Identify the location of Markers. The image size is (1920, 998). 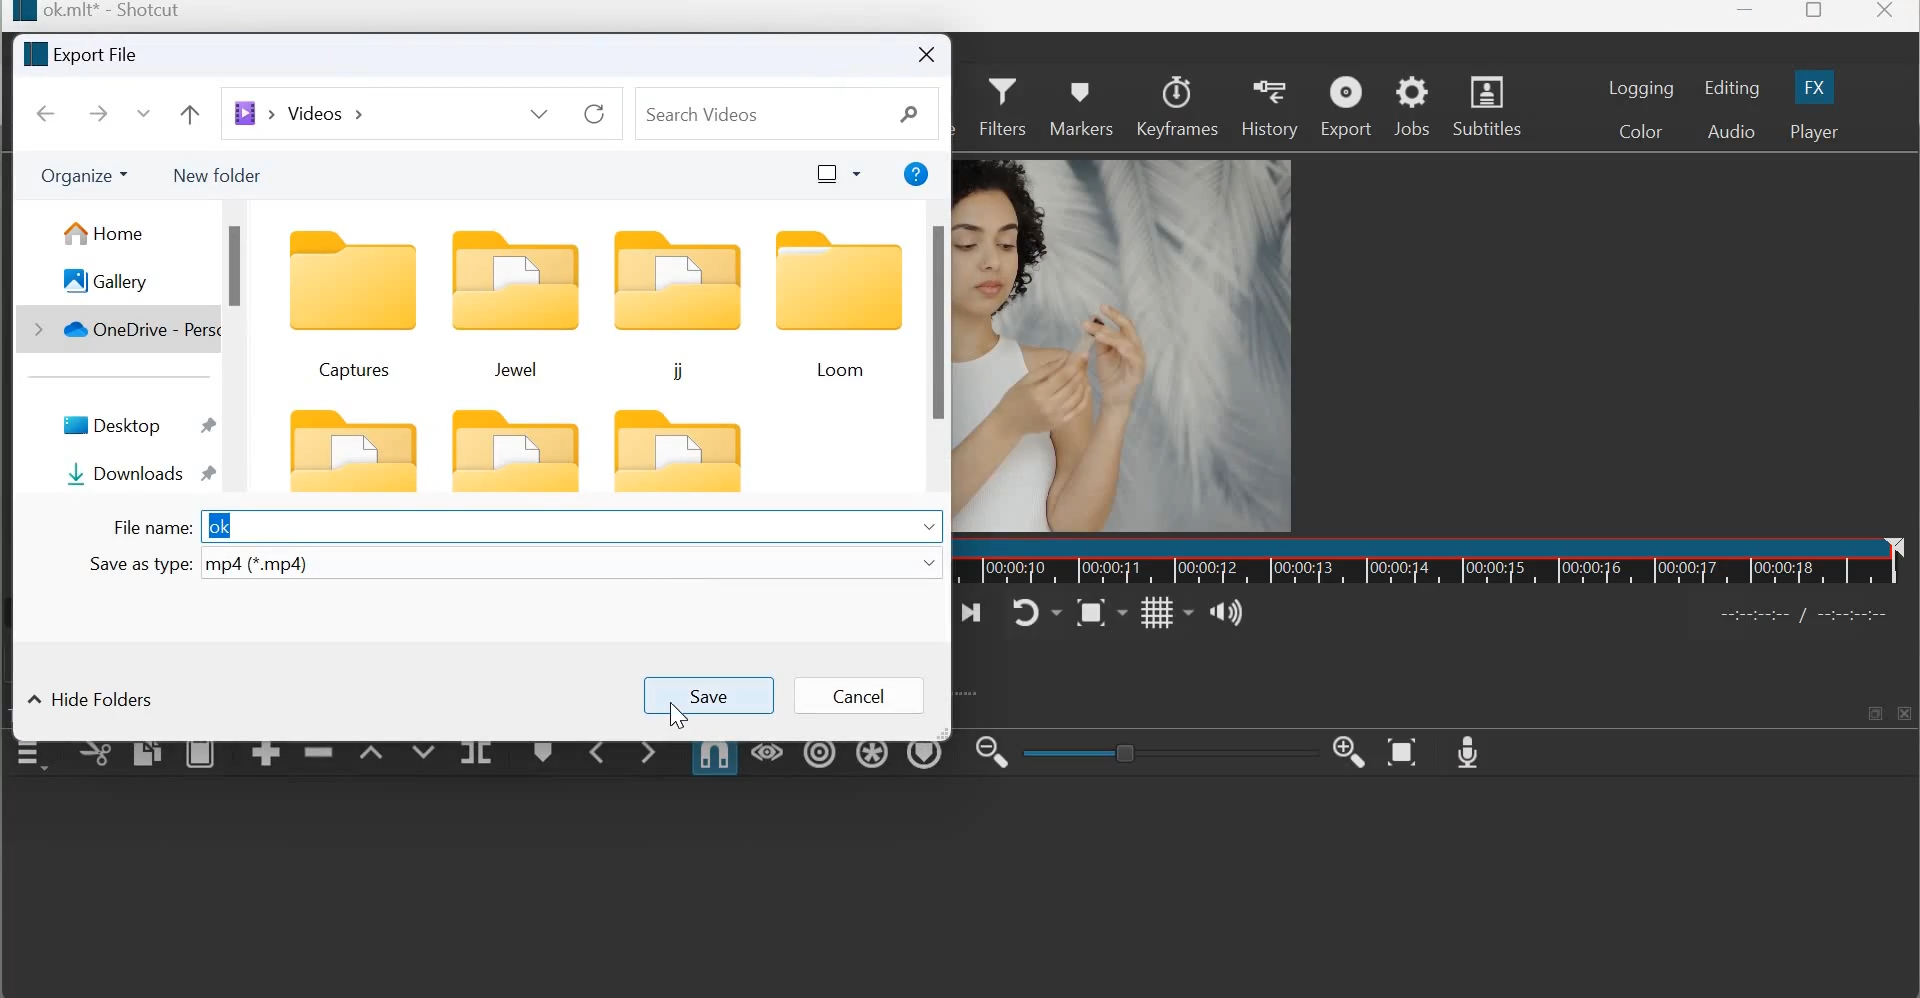
(1079, 103).